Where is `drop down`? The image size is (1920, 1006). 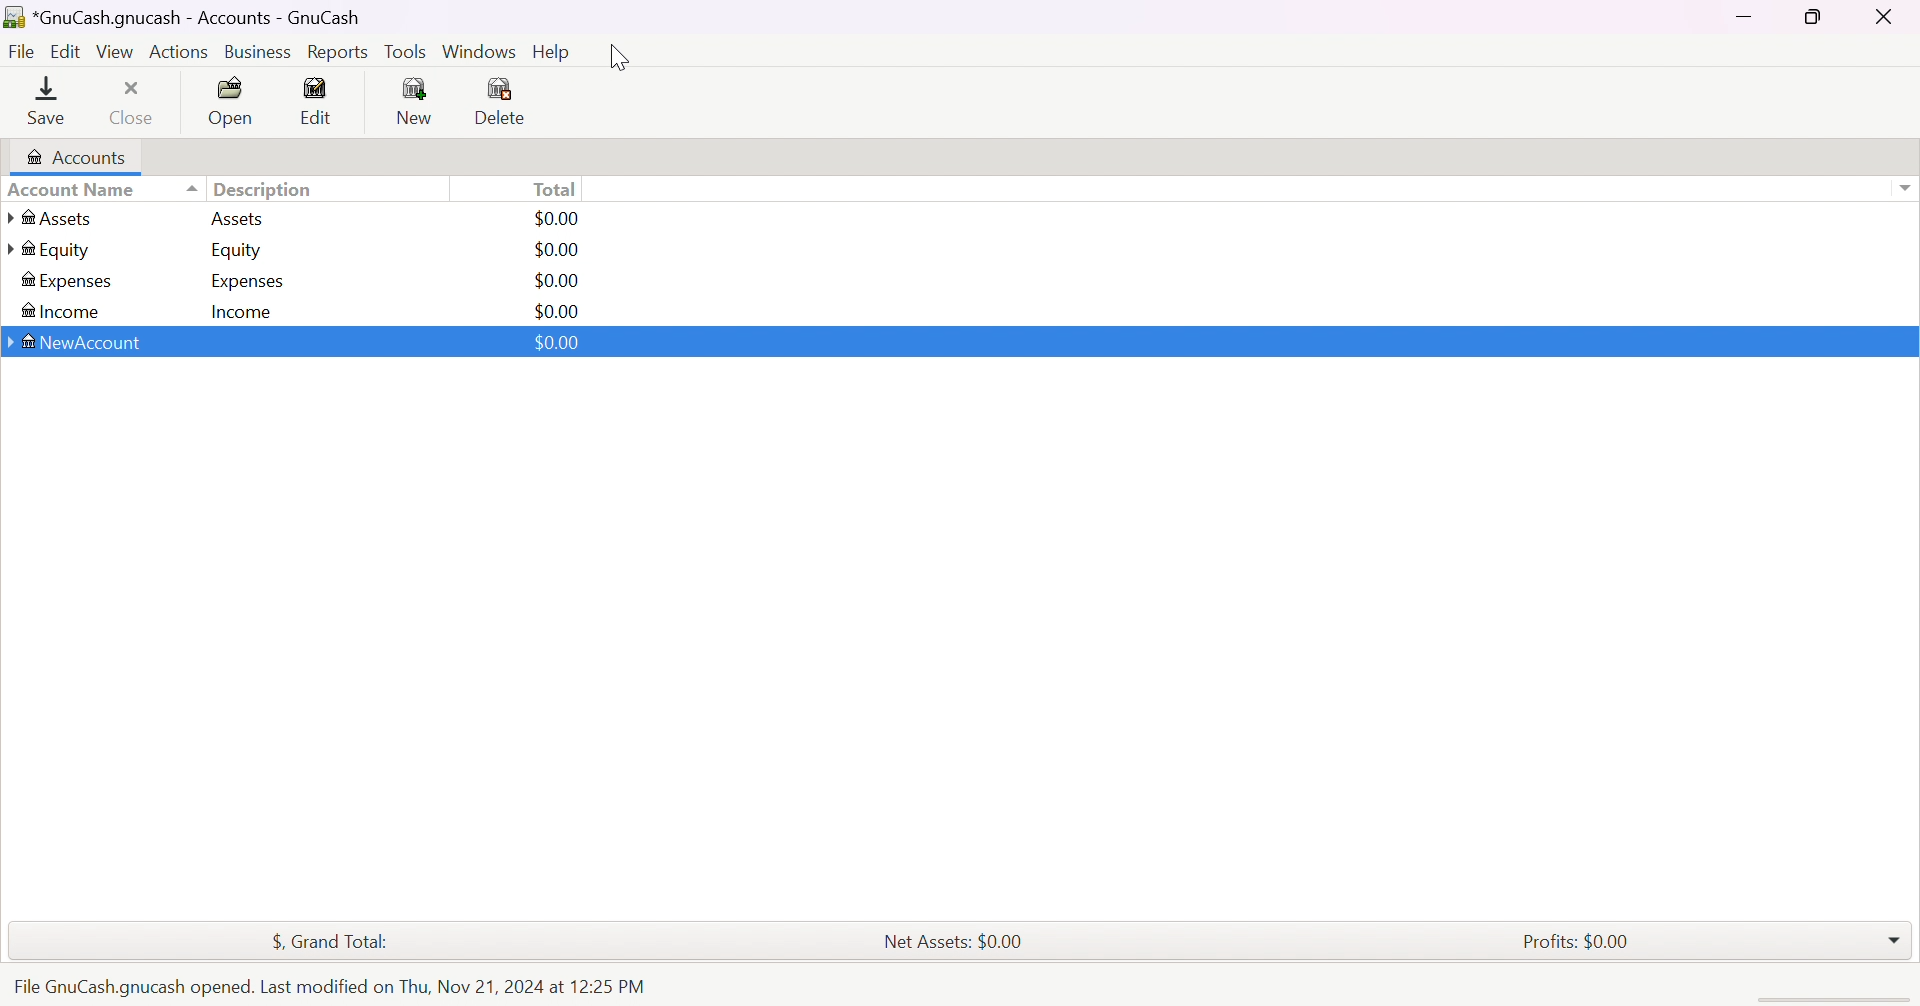 drop down is located at coordinates (1903, 188).